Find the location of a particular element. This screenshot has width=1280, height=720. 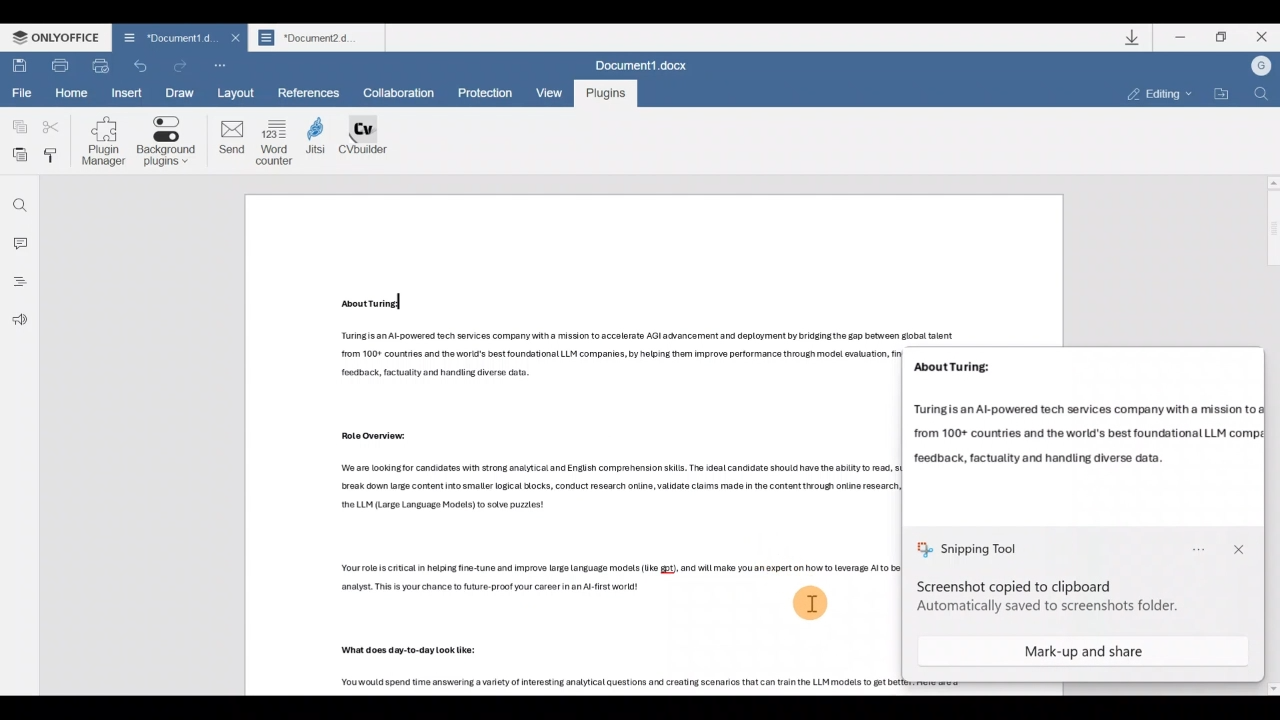

Account name is located at coordinates (1261, 70).